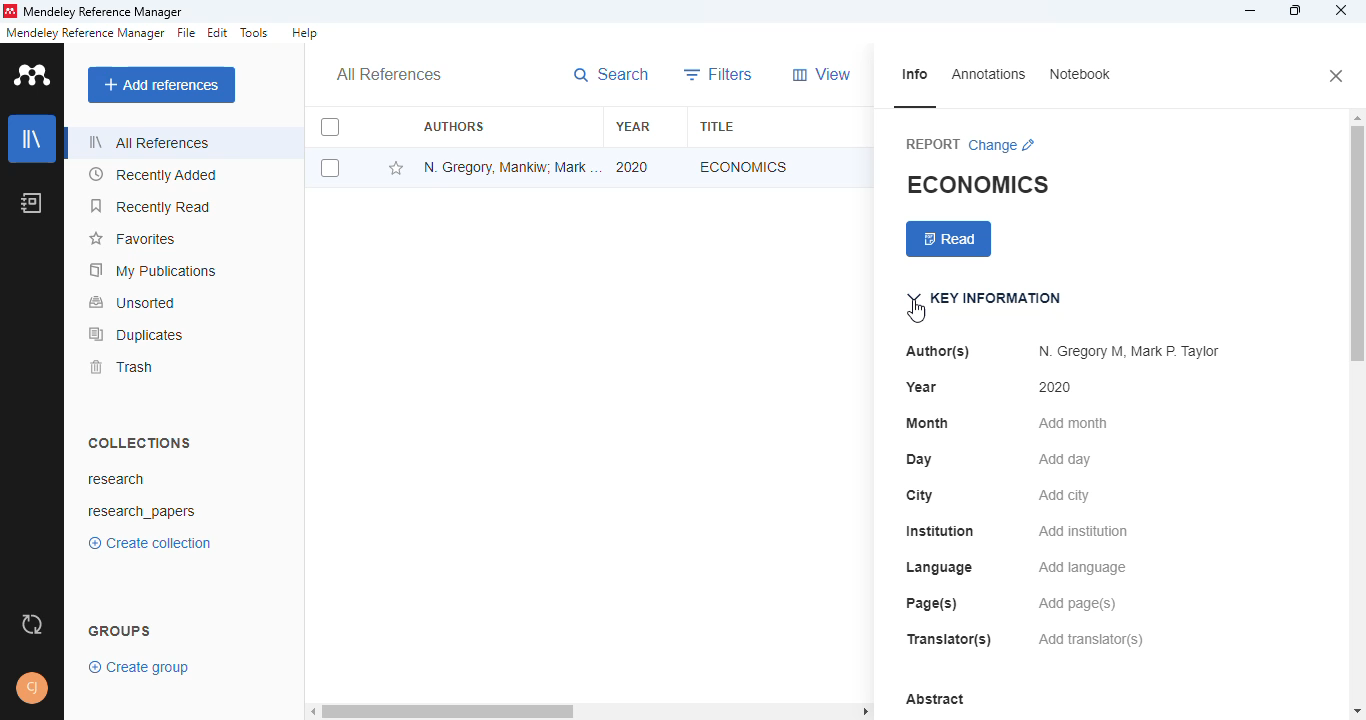 This screenshot has width=1366, height=720. Describe the element at coordinates (85, 32) in the screenshot. I see `mendeley reference manager` at that location.